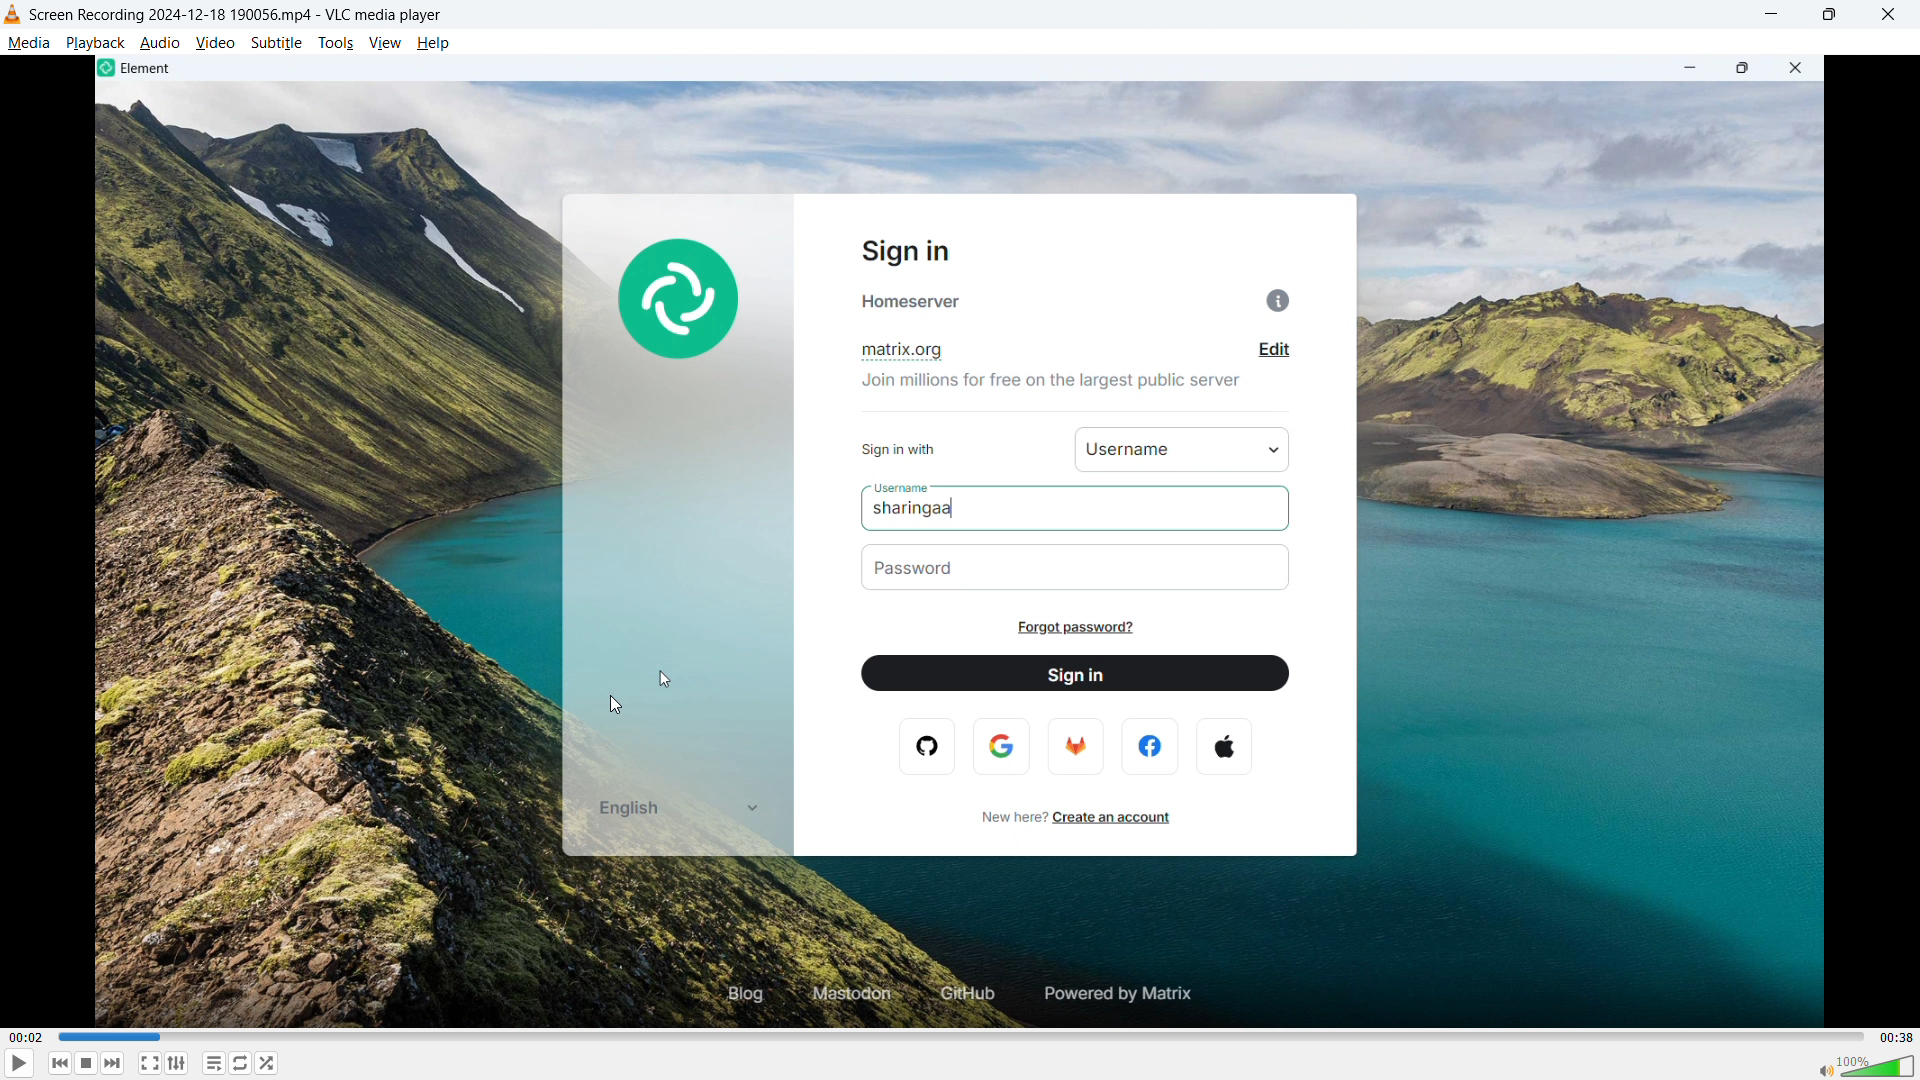  Describe the element at coordinates (277, 43) in the screenshot. I see `Subtitle ` at that location.